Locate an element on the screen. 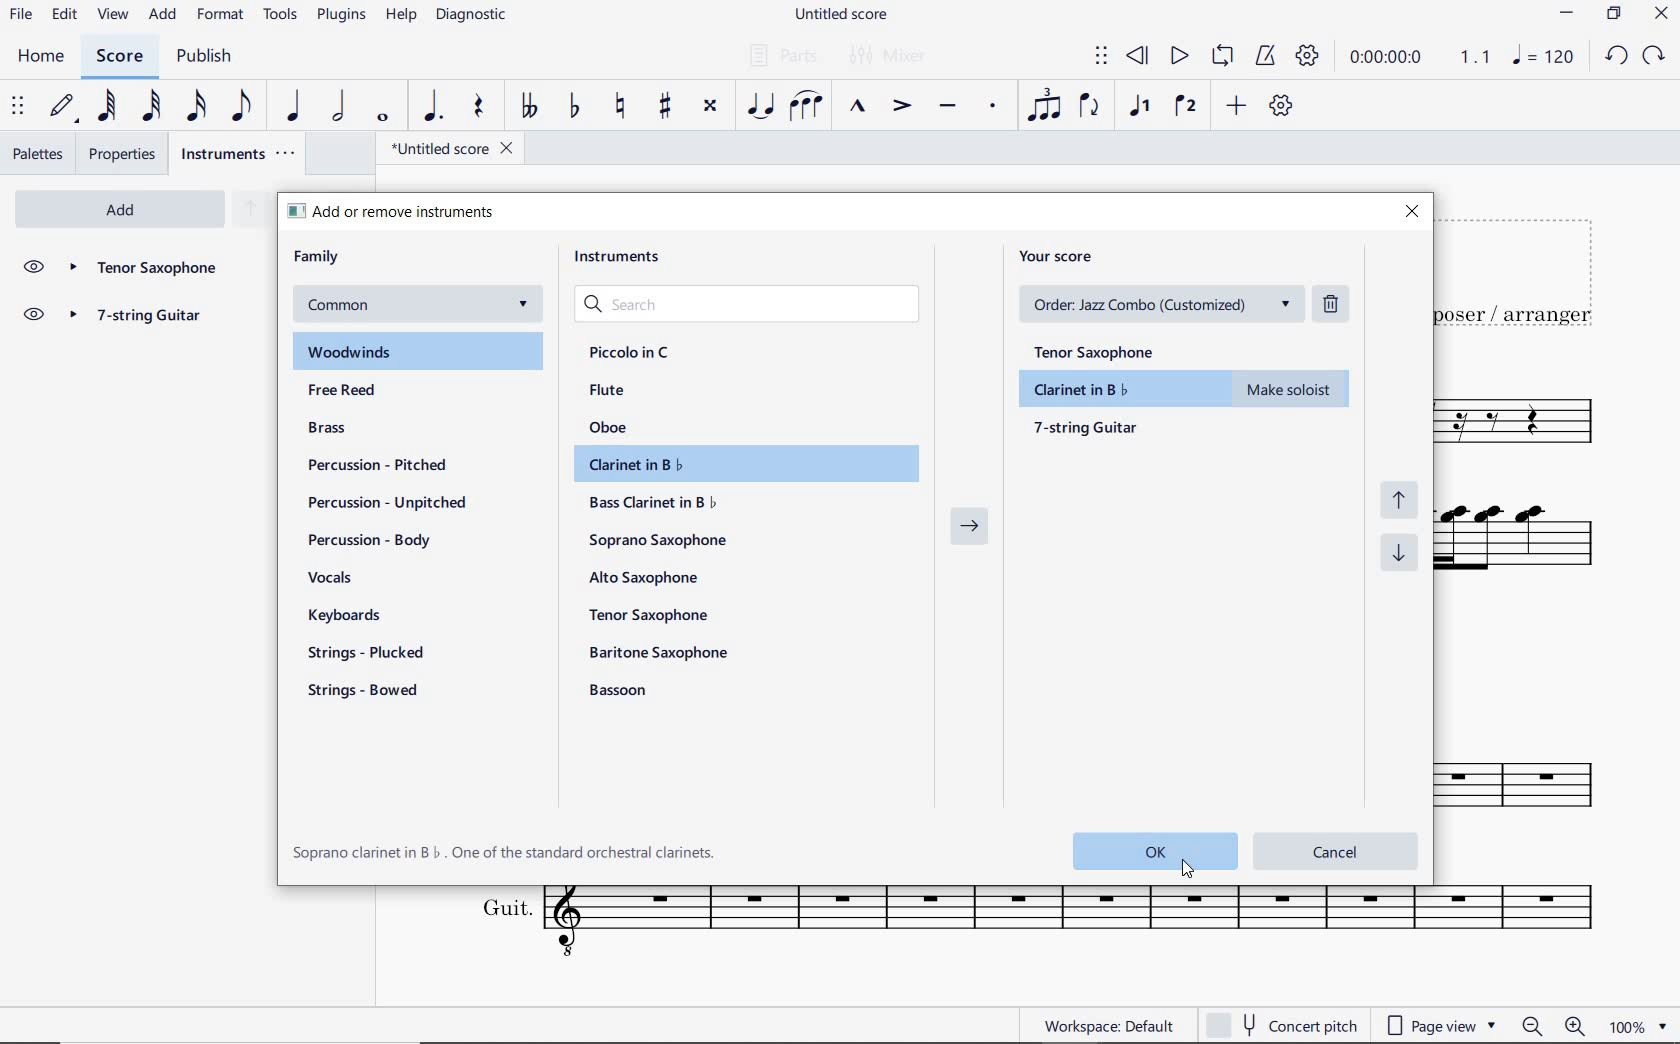  DEFAULT (STEP TIME) is located at coordinates (62, 108).